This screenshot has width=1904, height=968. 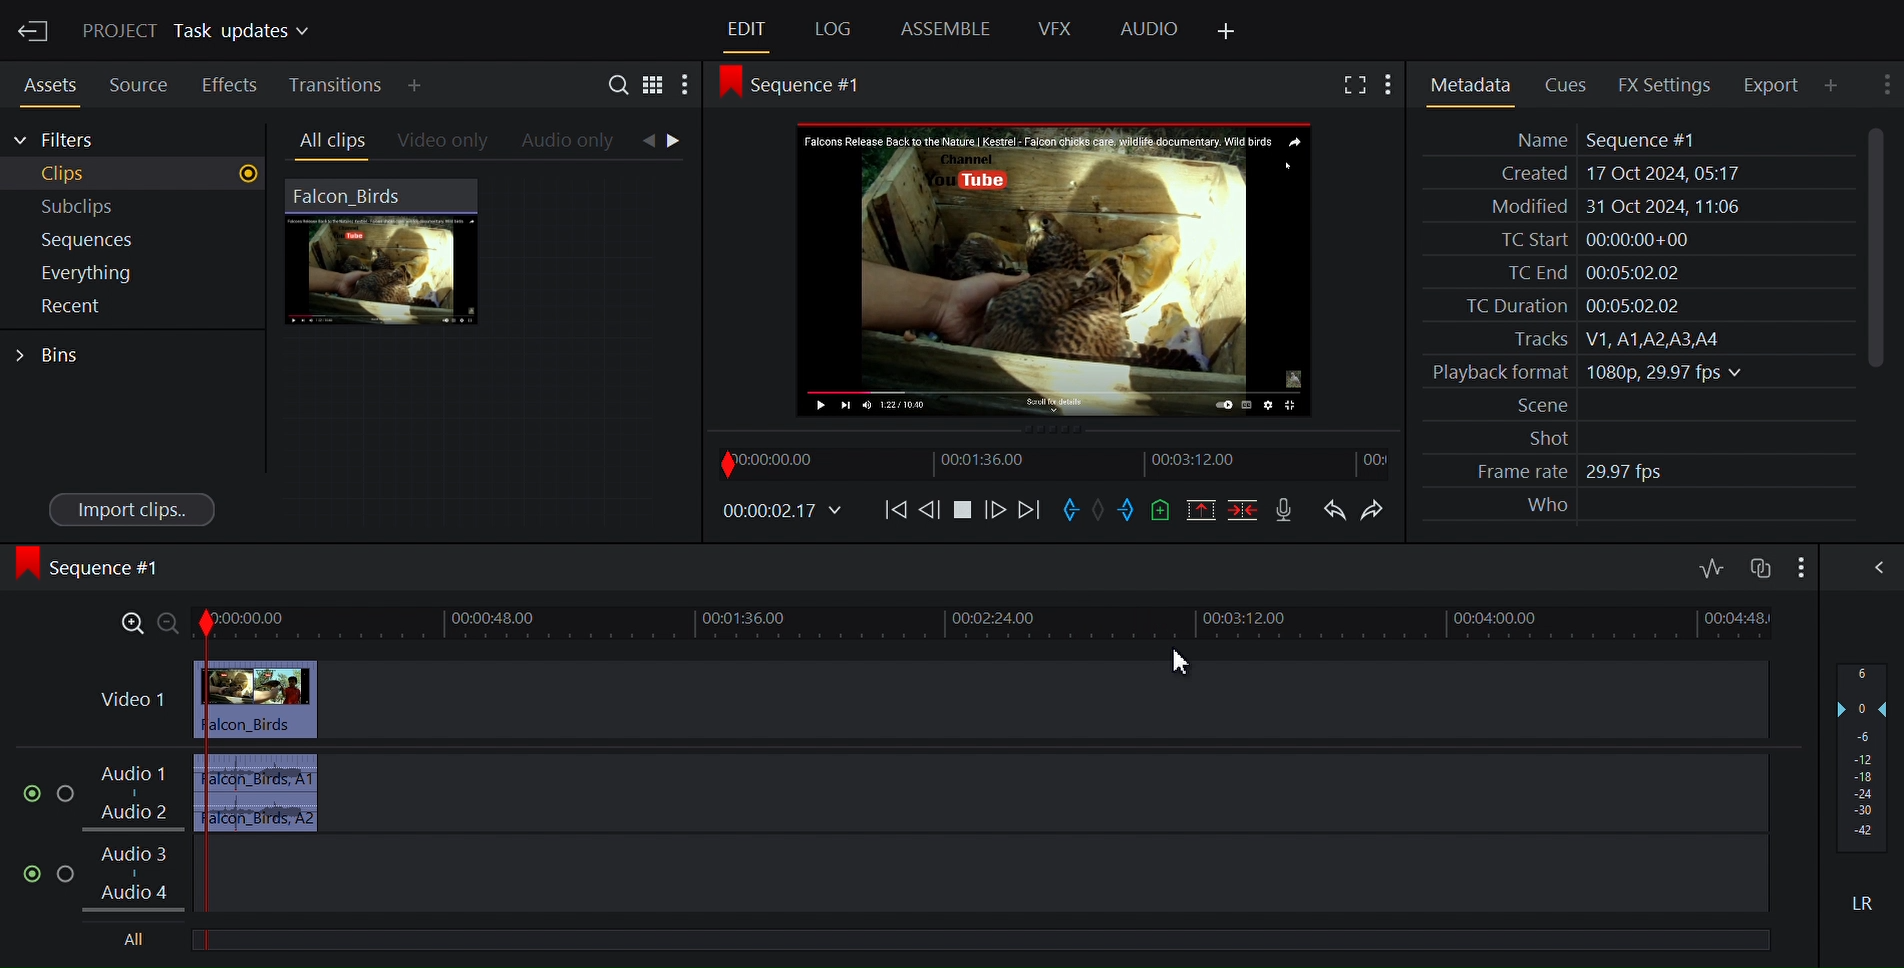 I want to click on Clips, so click(x=132, y=174).